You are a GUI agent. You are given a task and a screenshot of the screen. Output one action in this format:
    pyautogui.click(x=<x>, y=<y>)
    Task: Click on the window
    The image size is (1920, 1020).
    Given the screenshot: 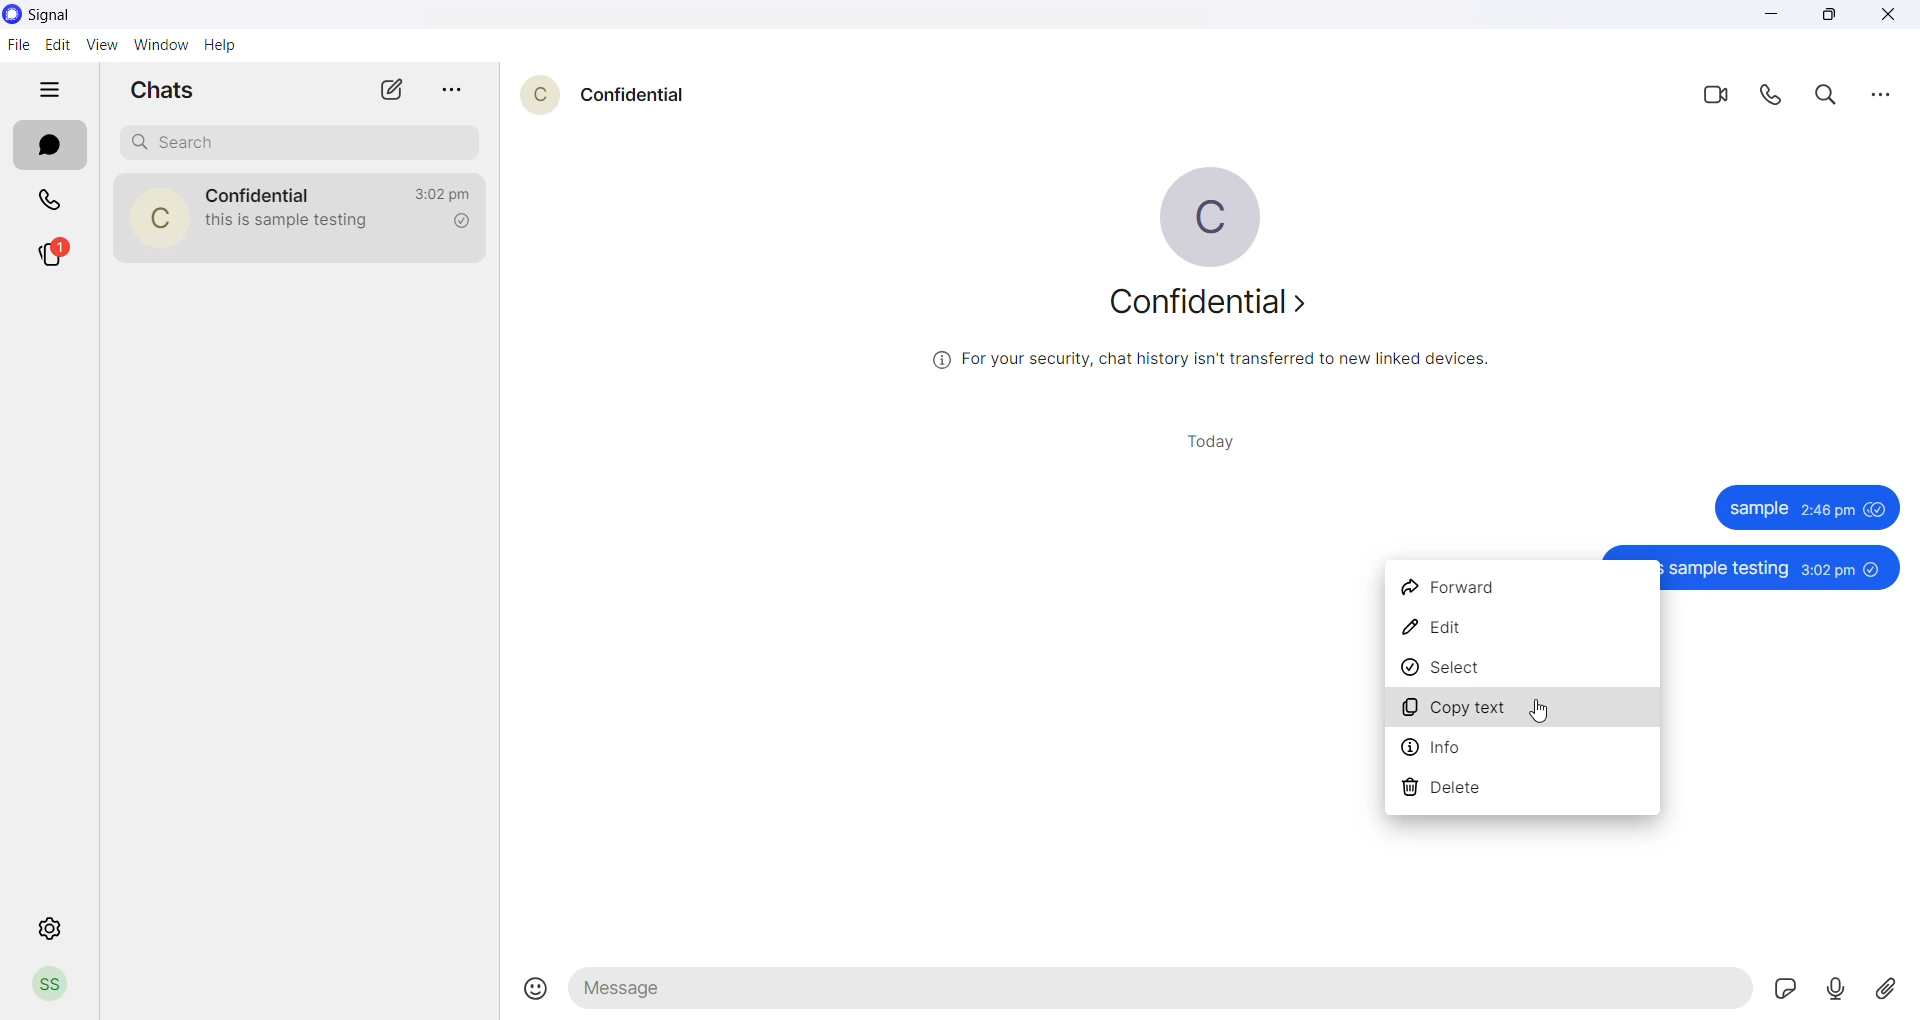 What is the action you would take?
    pyautogui.click(x=163, y=43)
    